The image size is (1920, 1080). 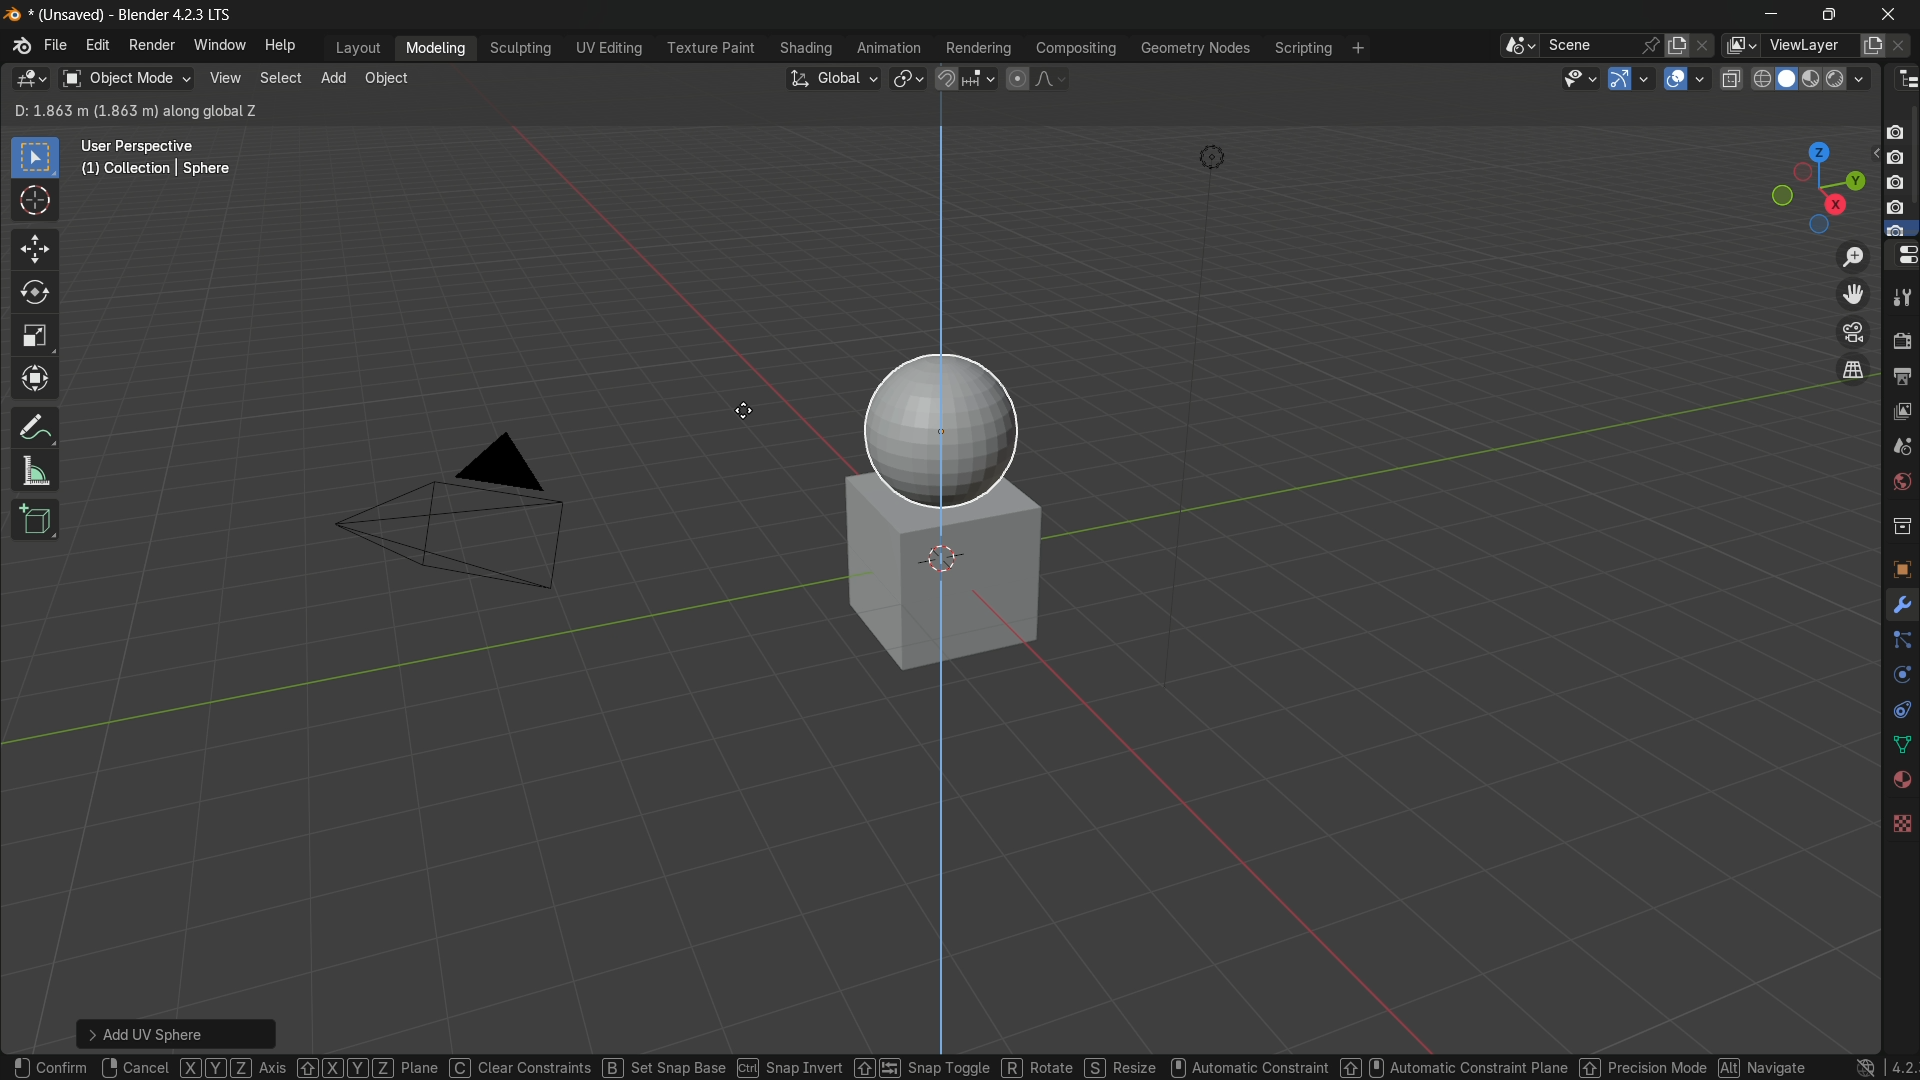 What do you see at coordinates (1587, 46) in the screenshot?
I see `scene name` at bounding box center [1587, 46].